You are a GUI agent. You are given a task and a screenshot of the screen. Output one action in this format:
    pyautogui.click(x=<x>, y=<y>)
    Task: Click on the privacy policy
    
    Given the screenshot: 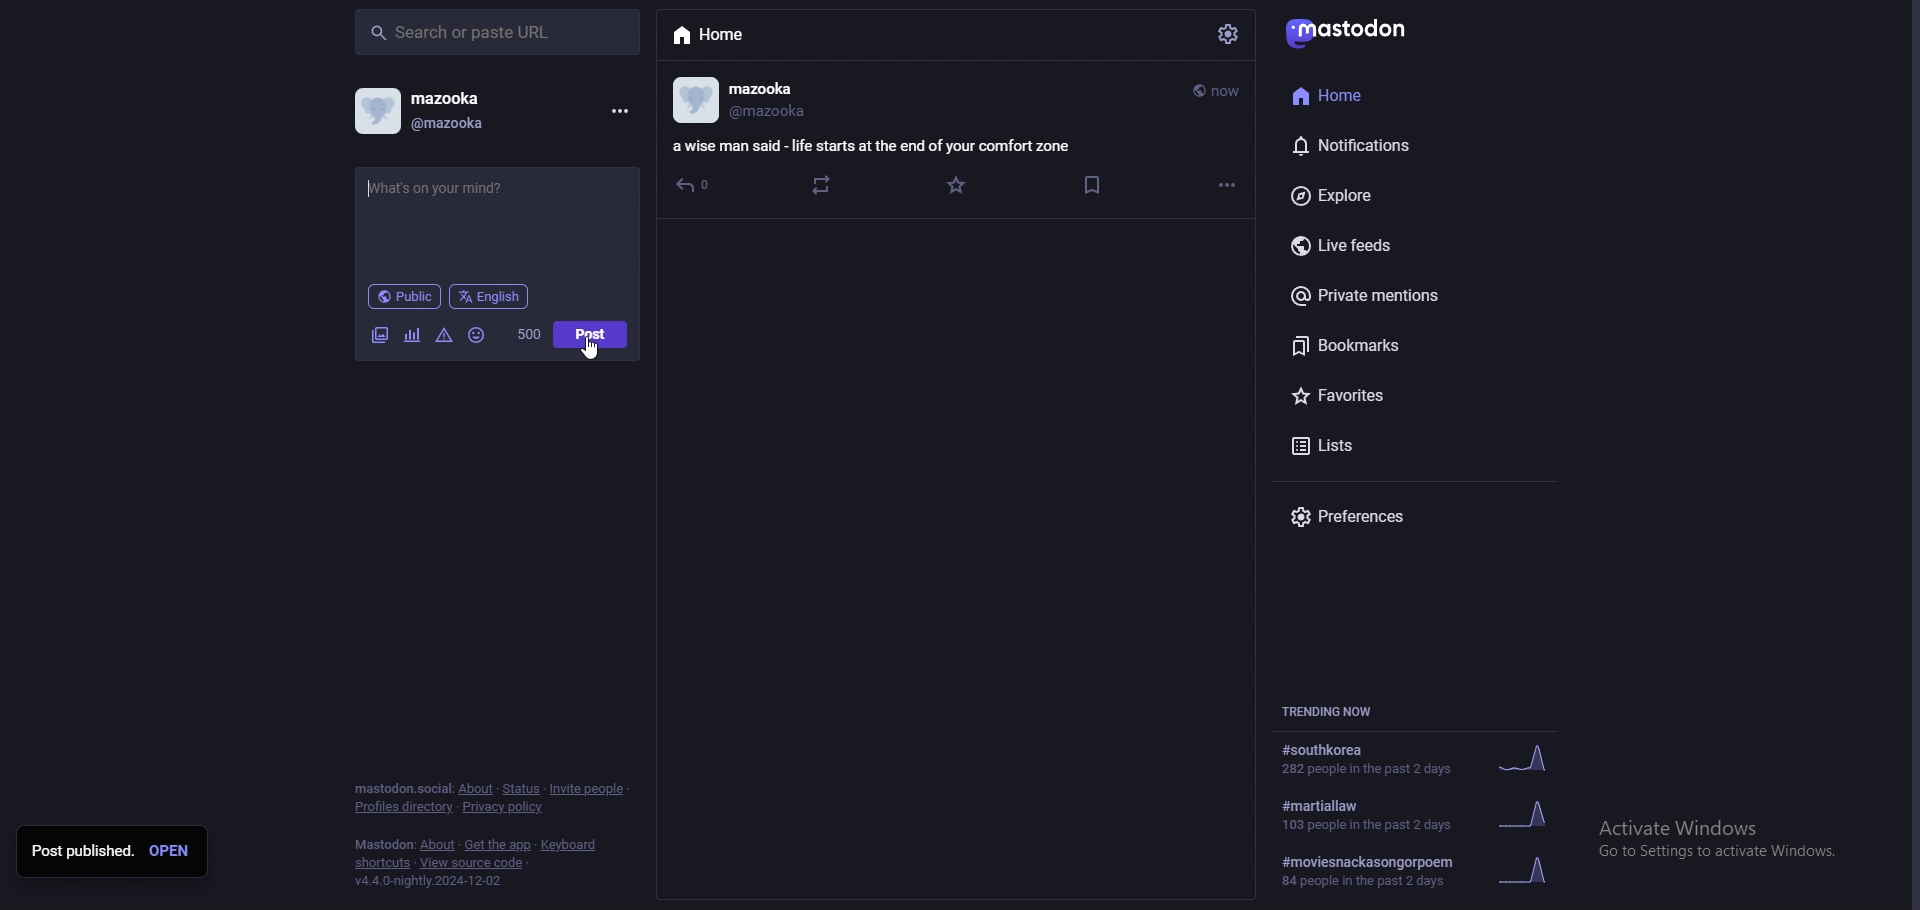 What is the action you would take?
    pyautogui.click(x=506, y=807)
    